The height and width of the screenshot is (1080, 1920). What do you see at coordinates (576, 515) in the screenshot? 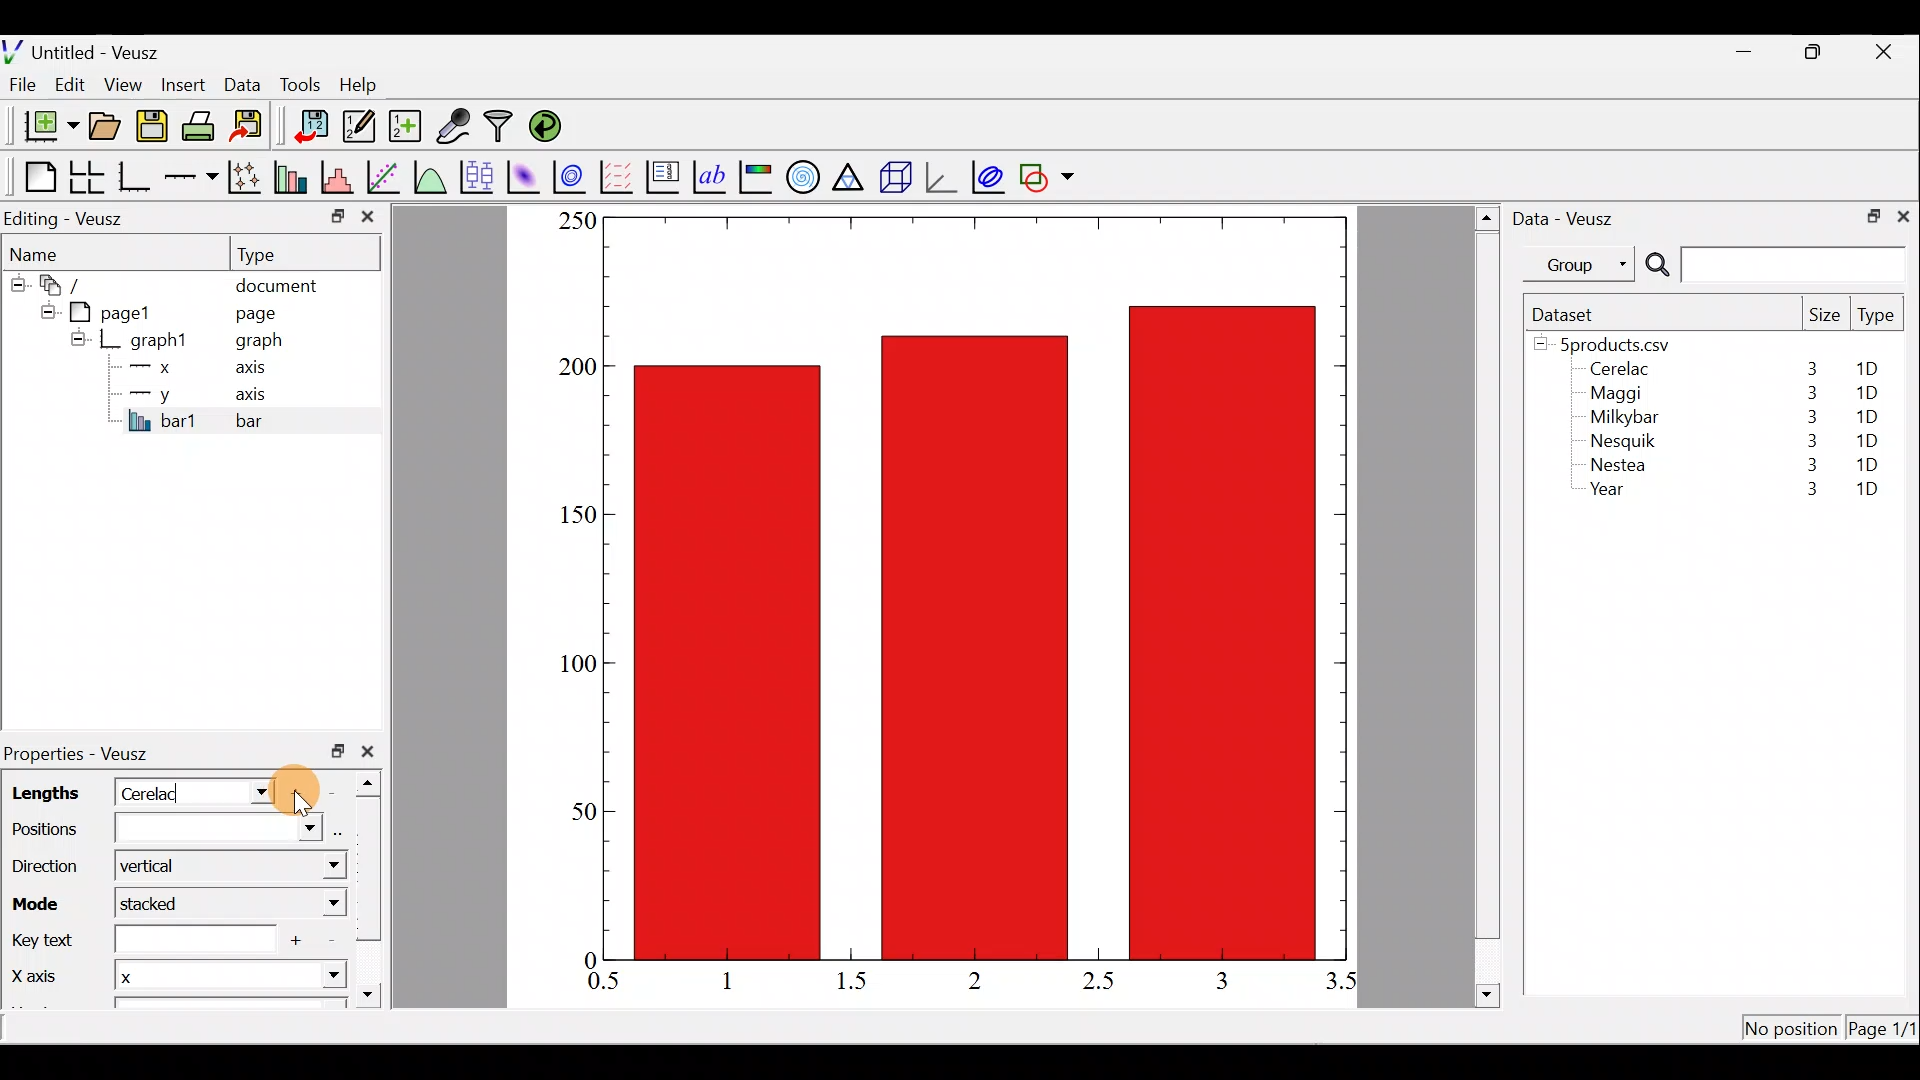
I see `150` at bounding box center [576, 515].